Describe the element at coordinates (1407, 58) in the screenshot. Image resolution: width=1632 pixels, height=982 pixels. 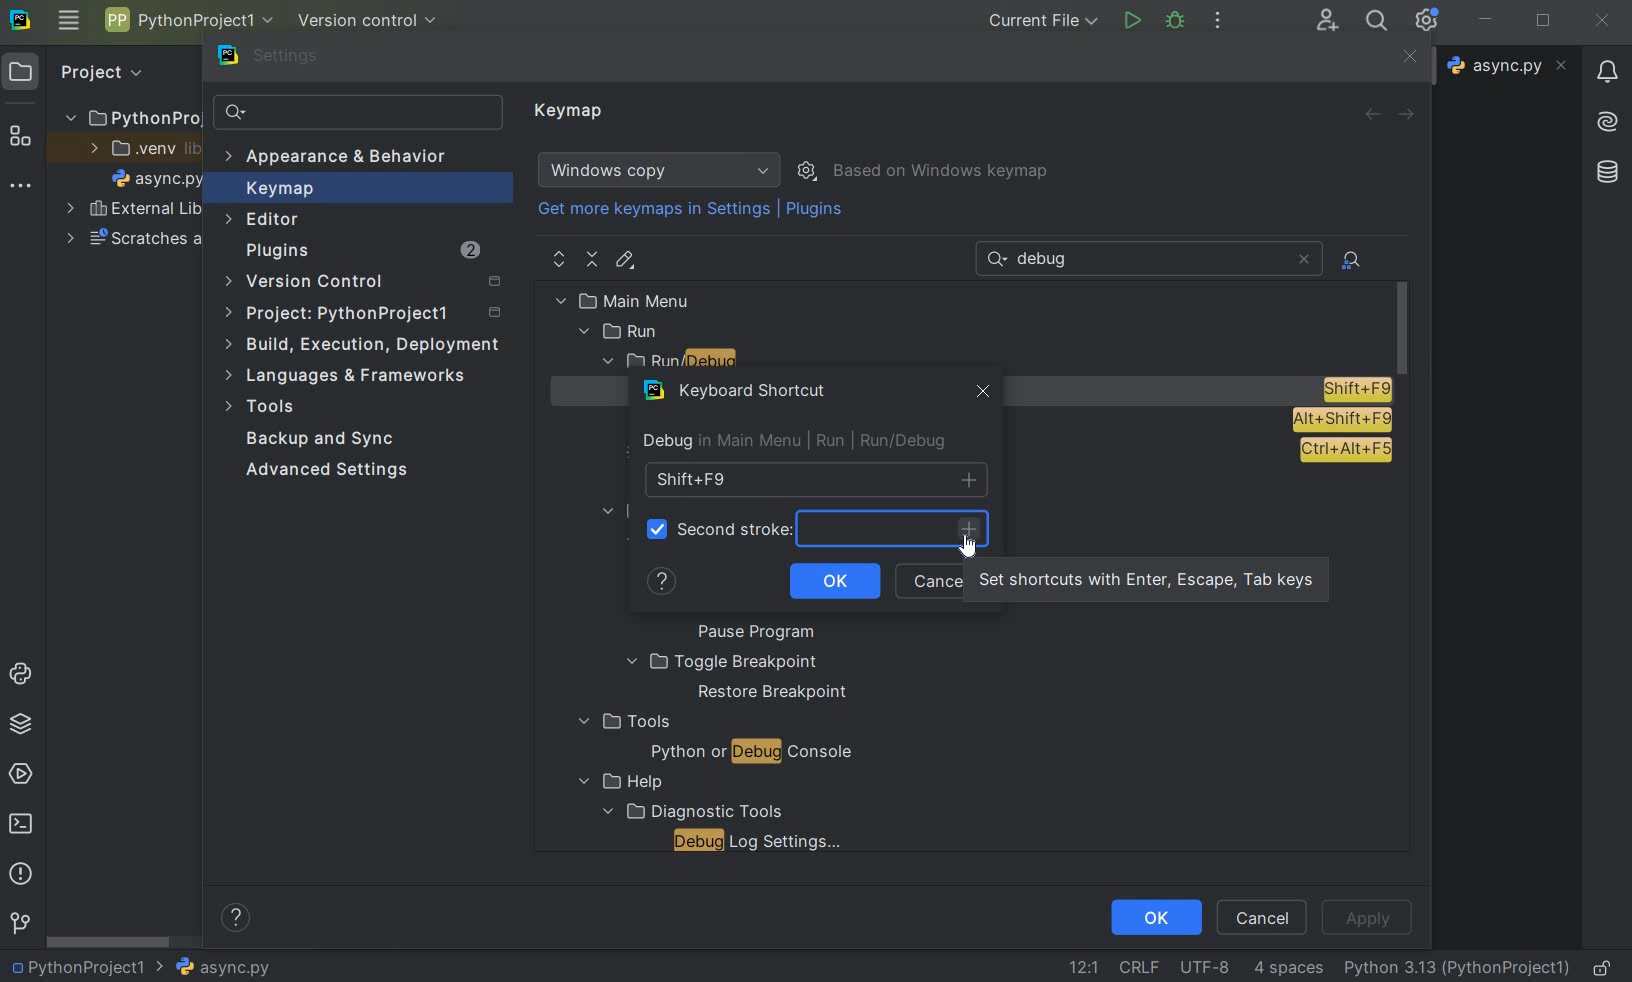
I see `close` at that location.